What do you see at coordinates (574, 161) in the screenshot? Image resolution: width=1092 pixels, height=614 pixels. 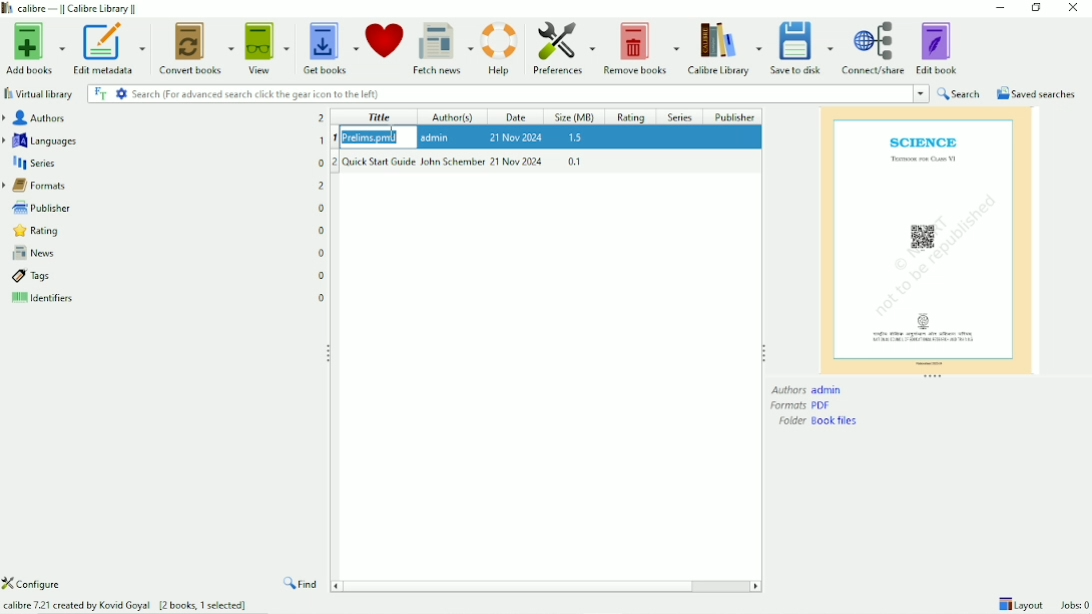 I see `0.1` at bounding box center [574, 161].